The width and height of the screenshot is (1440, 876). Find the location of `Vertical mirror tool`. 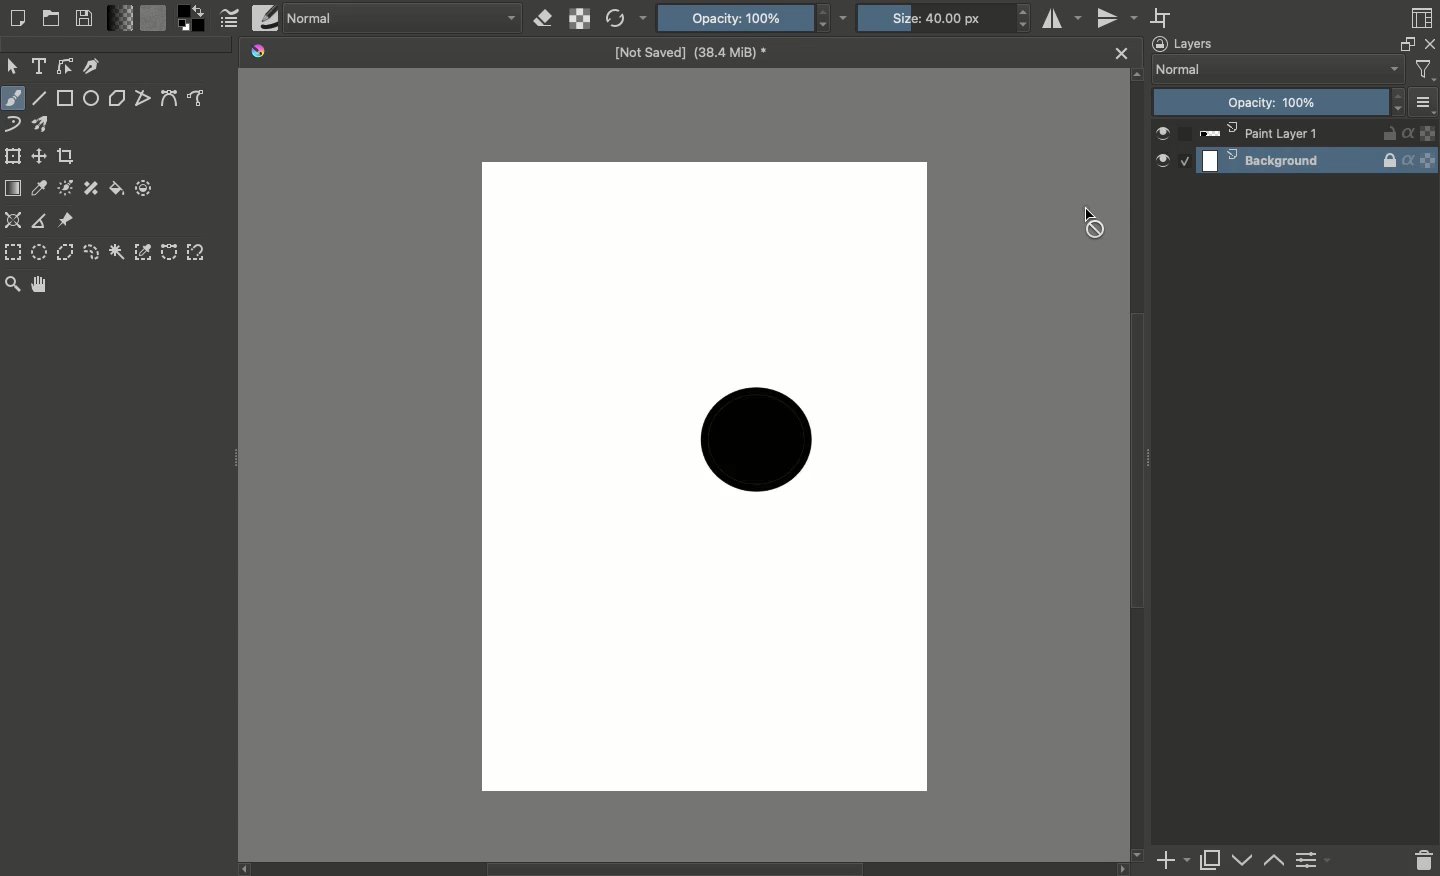

Vertical mirror tool is located at coordinates (1115, 18).